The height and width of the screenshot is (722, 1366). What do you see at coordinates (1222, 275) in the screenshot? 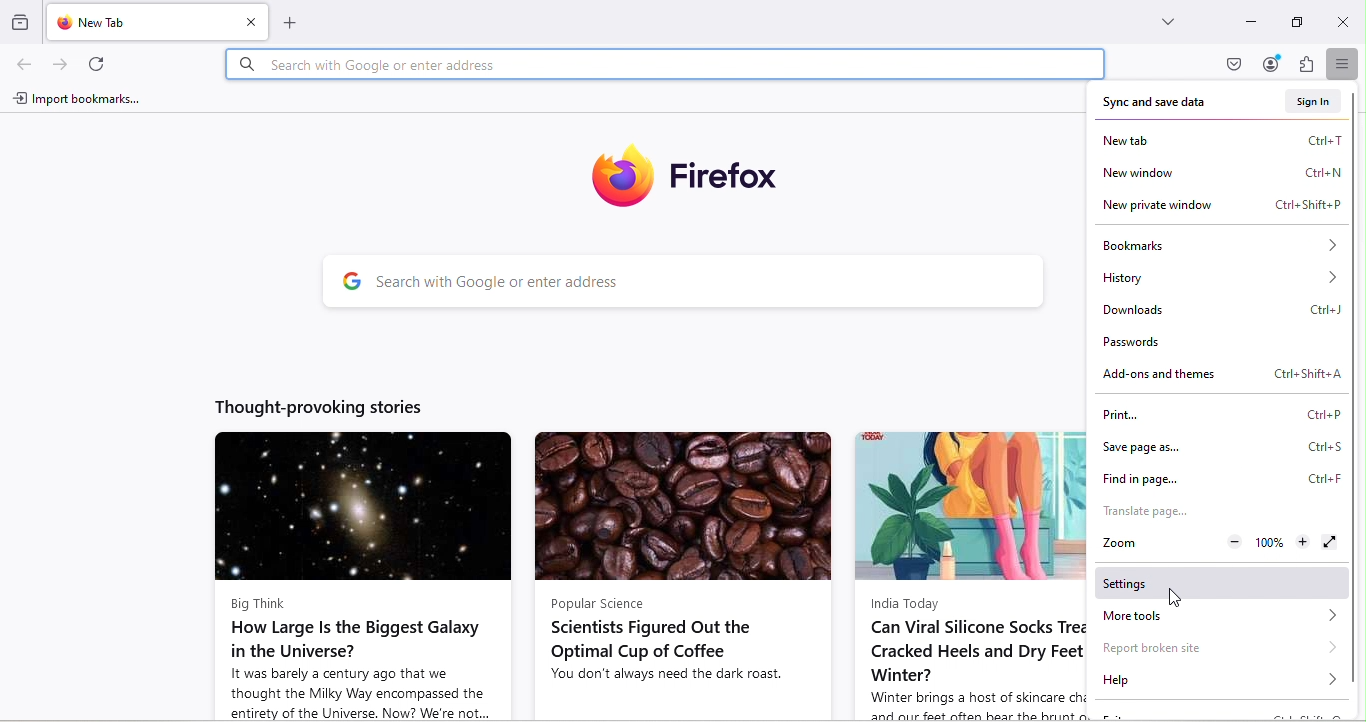
I see `History` at bounding box center [1222, 275].